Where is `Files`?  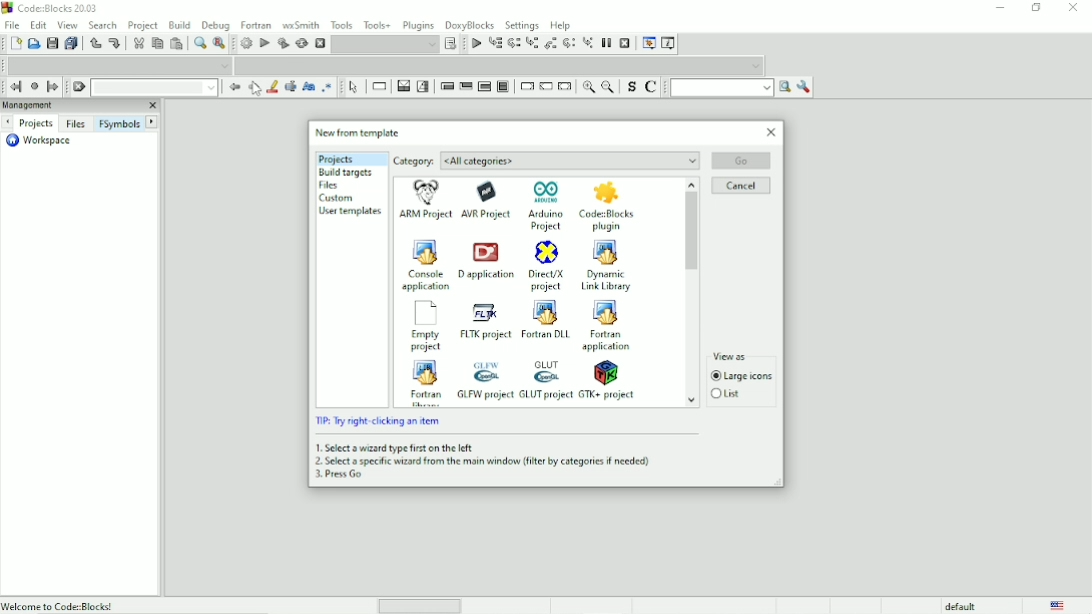
Files is located at coordinates (75, 124).